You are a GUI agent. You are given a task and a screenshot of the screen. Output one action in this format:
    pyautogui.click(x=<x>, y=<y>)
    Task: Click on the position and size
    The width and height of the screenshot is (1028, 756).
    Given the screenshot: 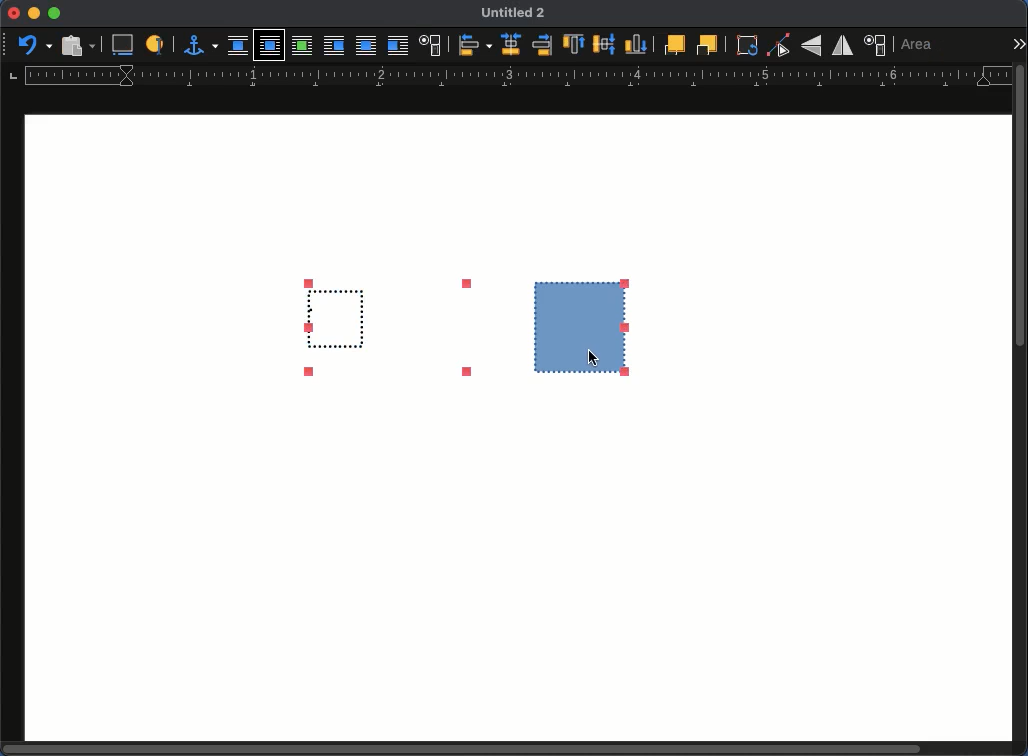 What is the action you would take?
    pyautogui.click(x=877, y=44)
    